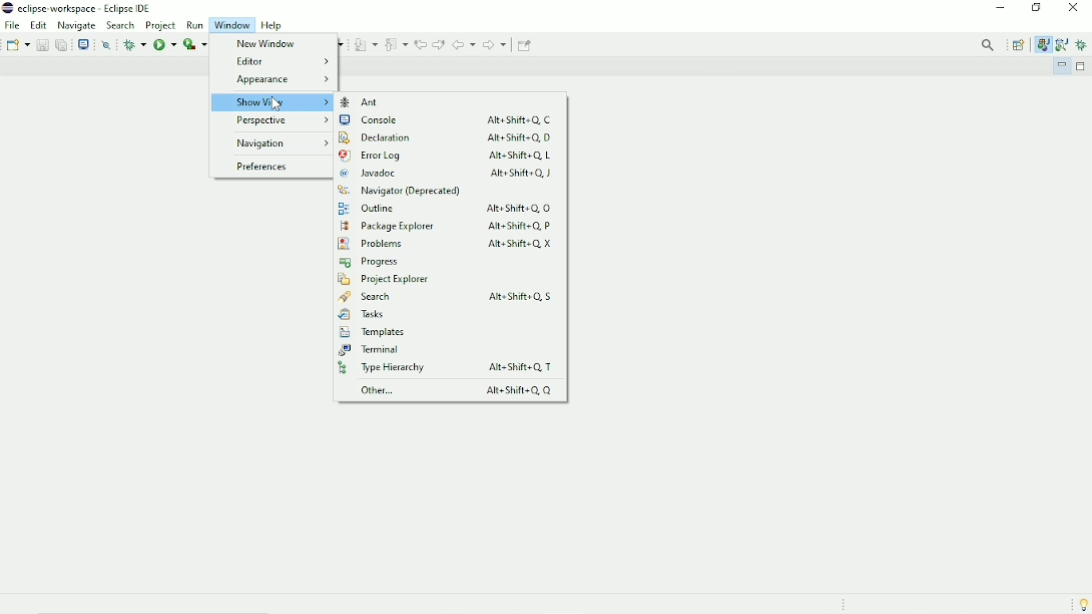  Describe the element at coordinates (438, 44) in the screenshot. I see `Next edit location` at that location.